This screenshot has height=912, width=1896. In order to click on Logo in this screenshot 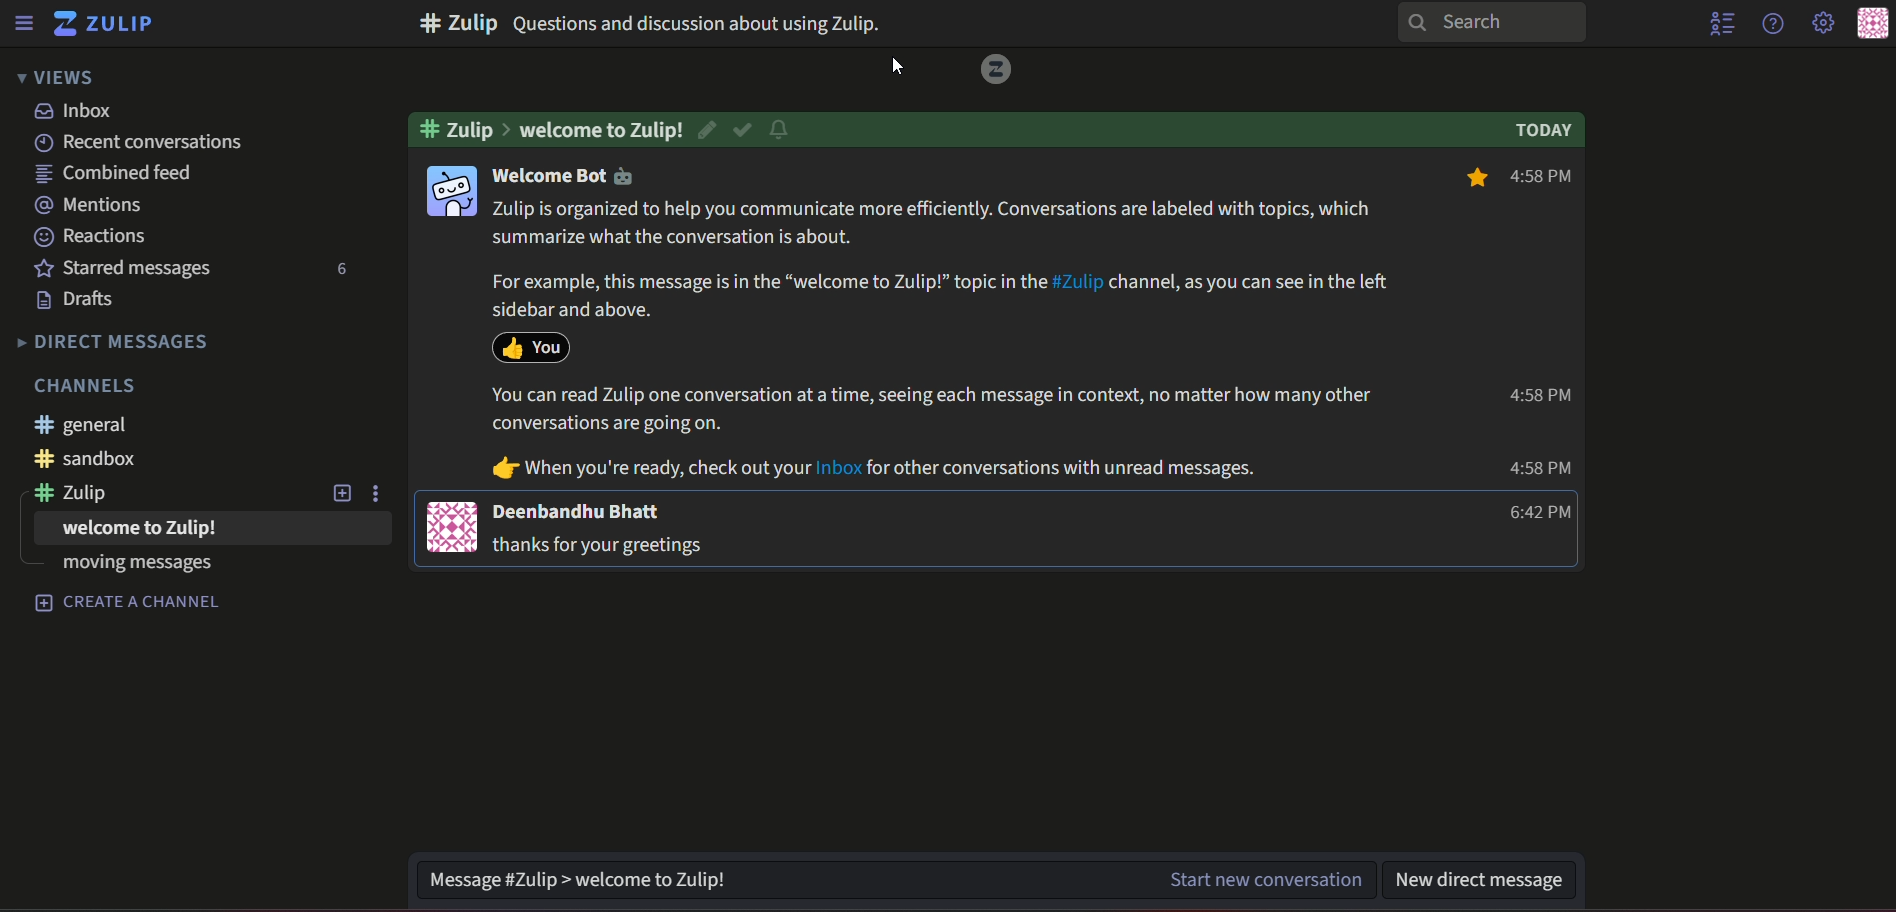, I will do `click(998, 71)`.